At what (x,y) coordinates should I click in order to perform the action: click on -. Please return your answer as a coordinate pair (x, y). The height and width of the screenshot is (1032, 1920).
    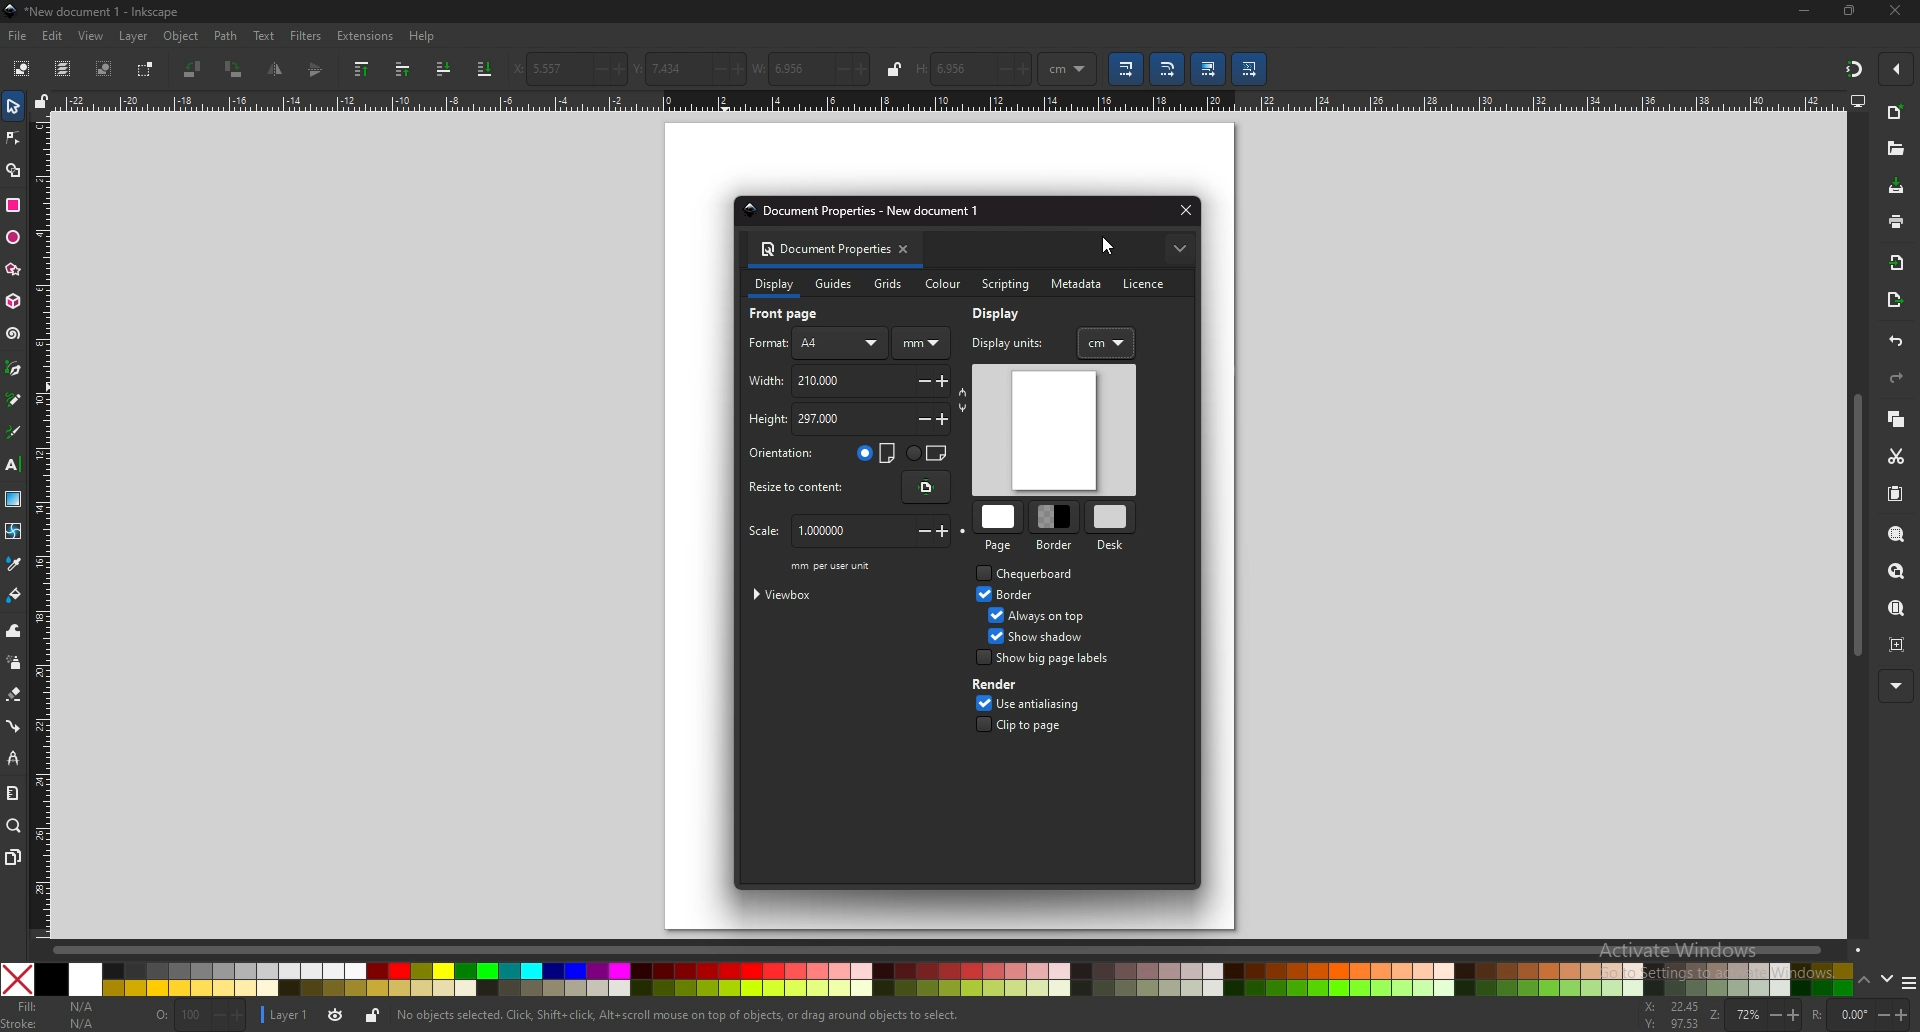
    Looking at the image, I should click on (838, 70).